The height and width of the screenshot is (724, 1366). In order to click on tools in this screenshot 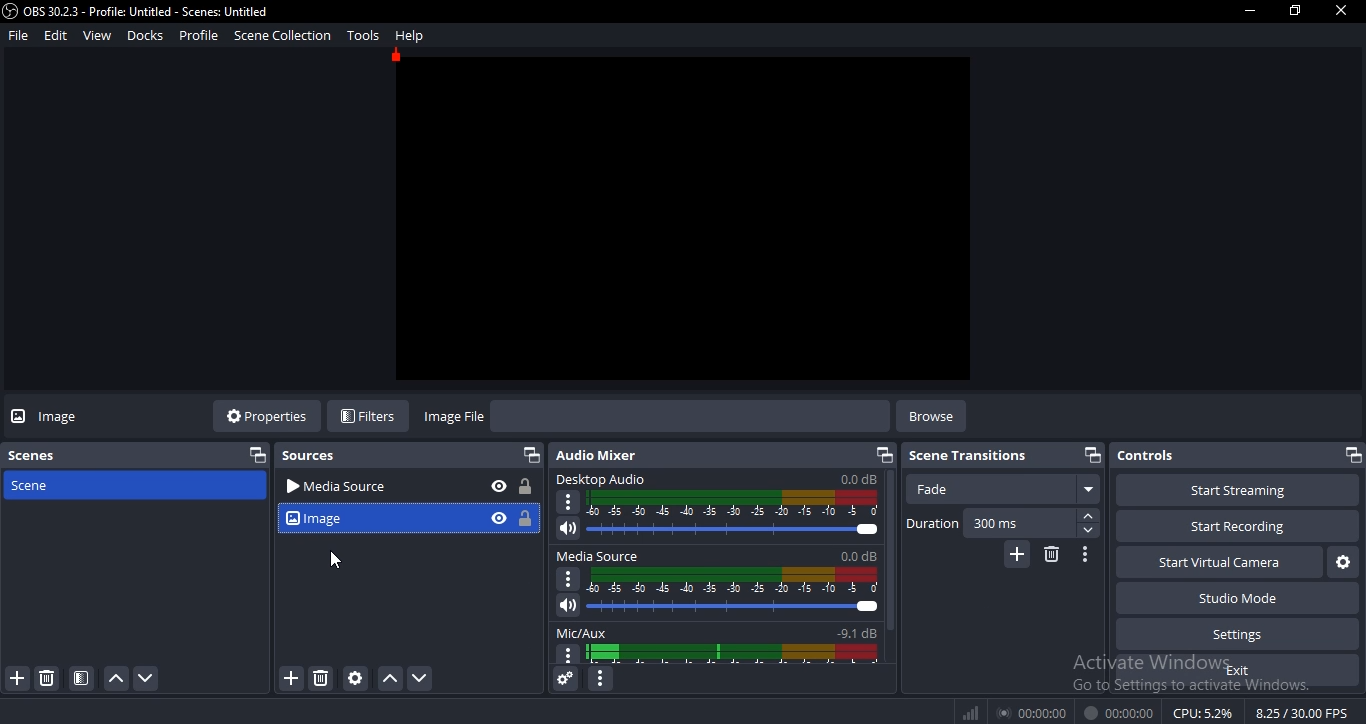, I will do `click(363, 35)`.